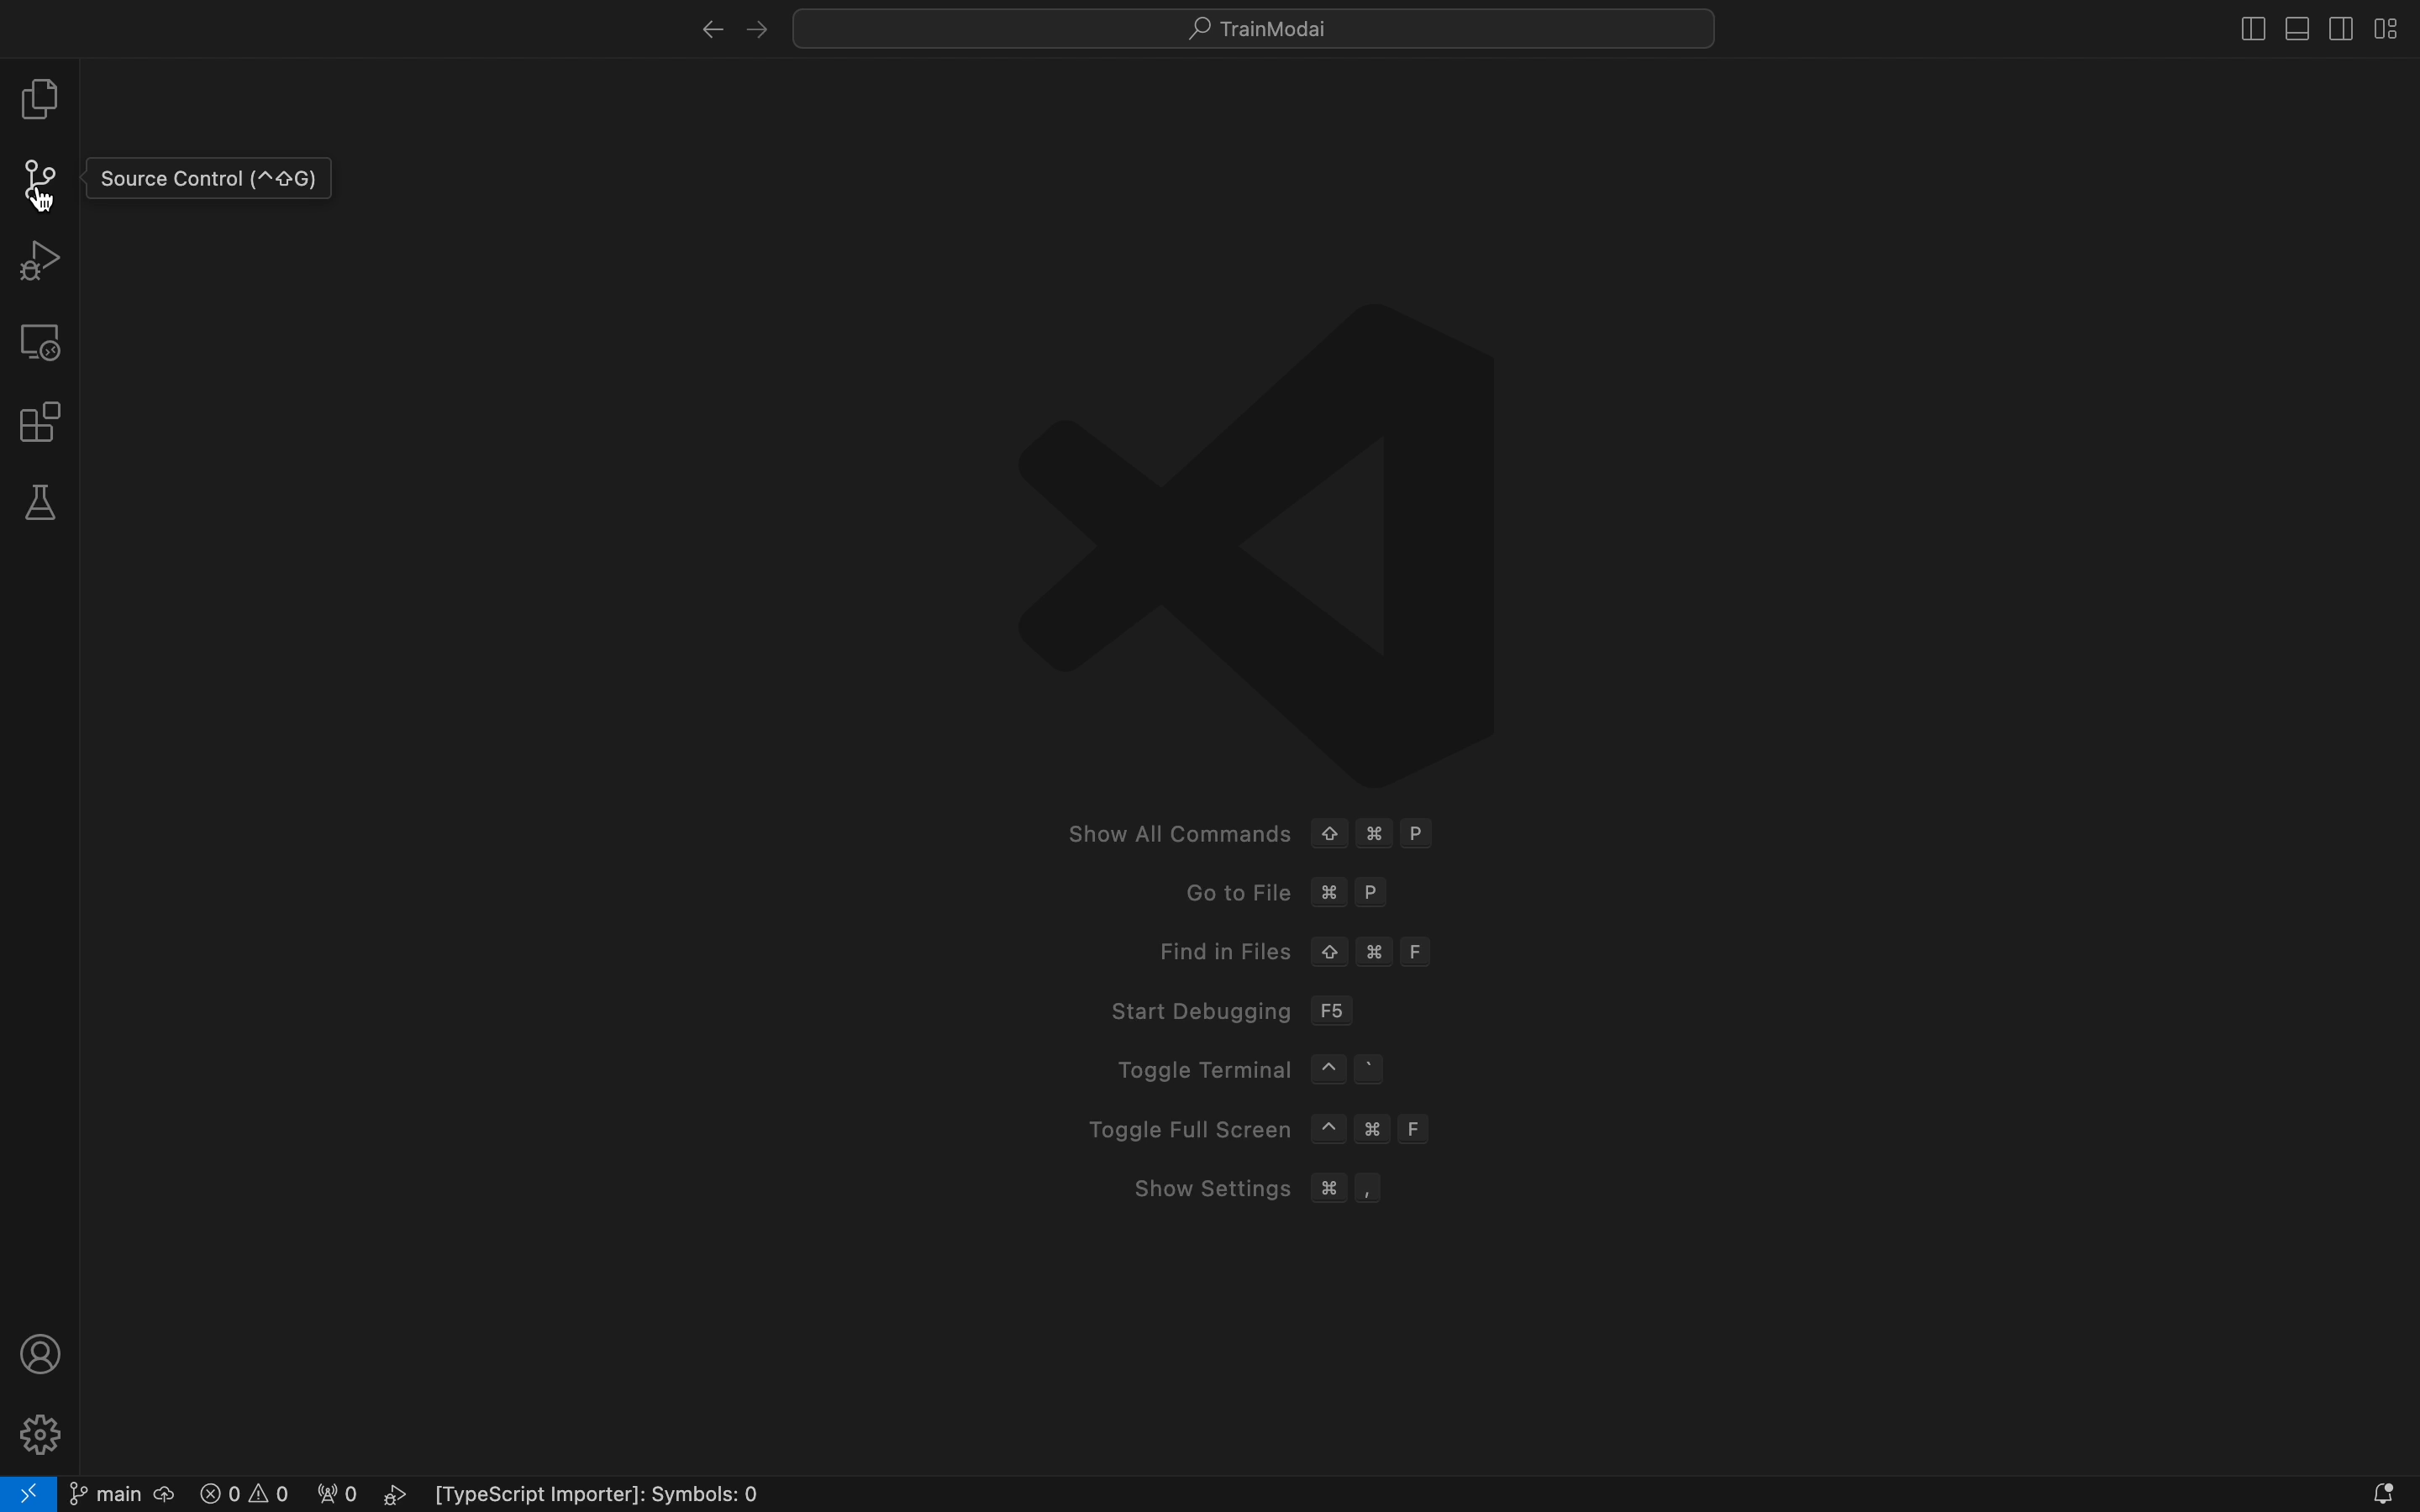 The image size is (2420, 1512). I want to click on welcome screen, so click(1254, 771).